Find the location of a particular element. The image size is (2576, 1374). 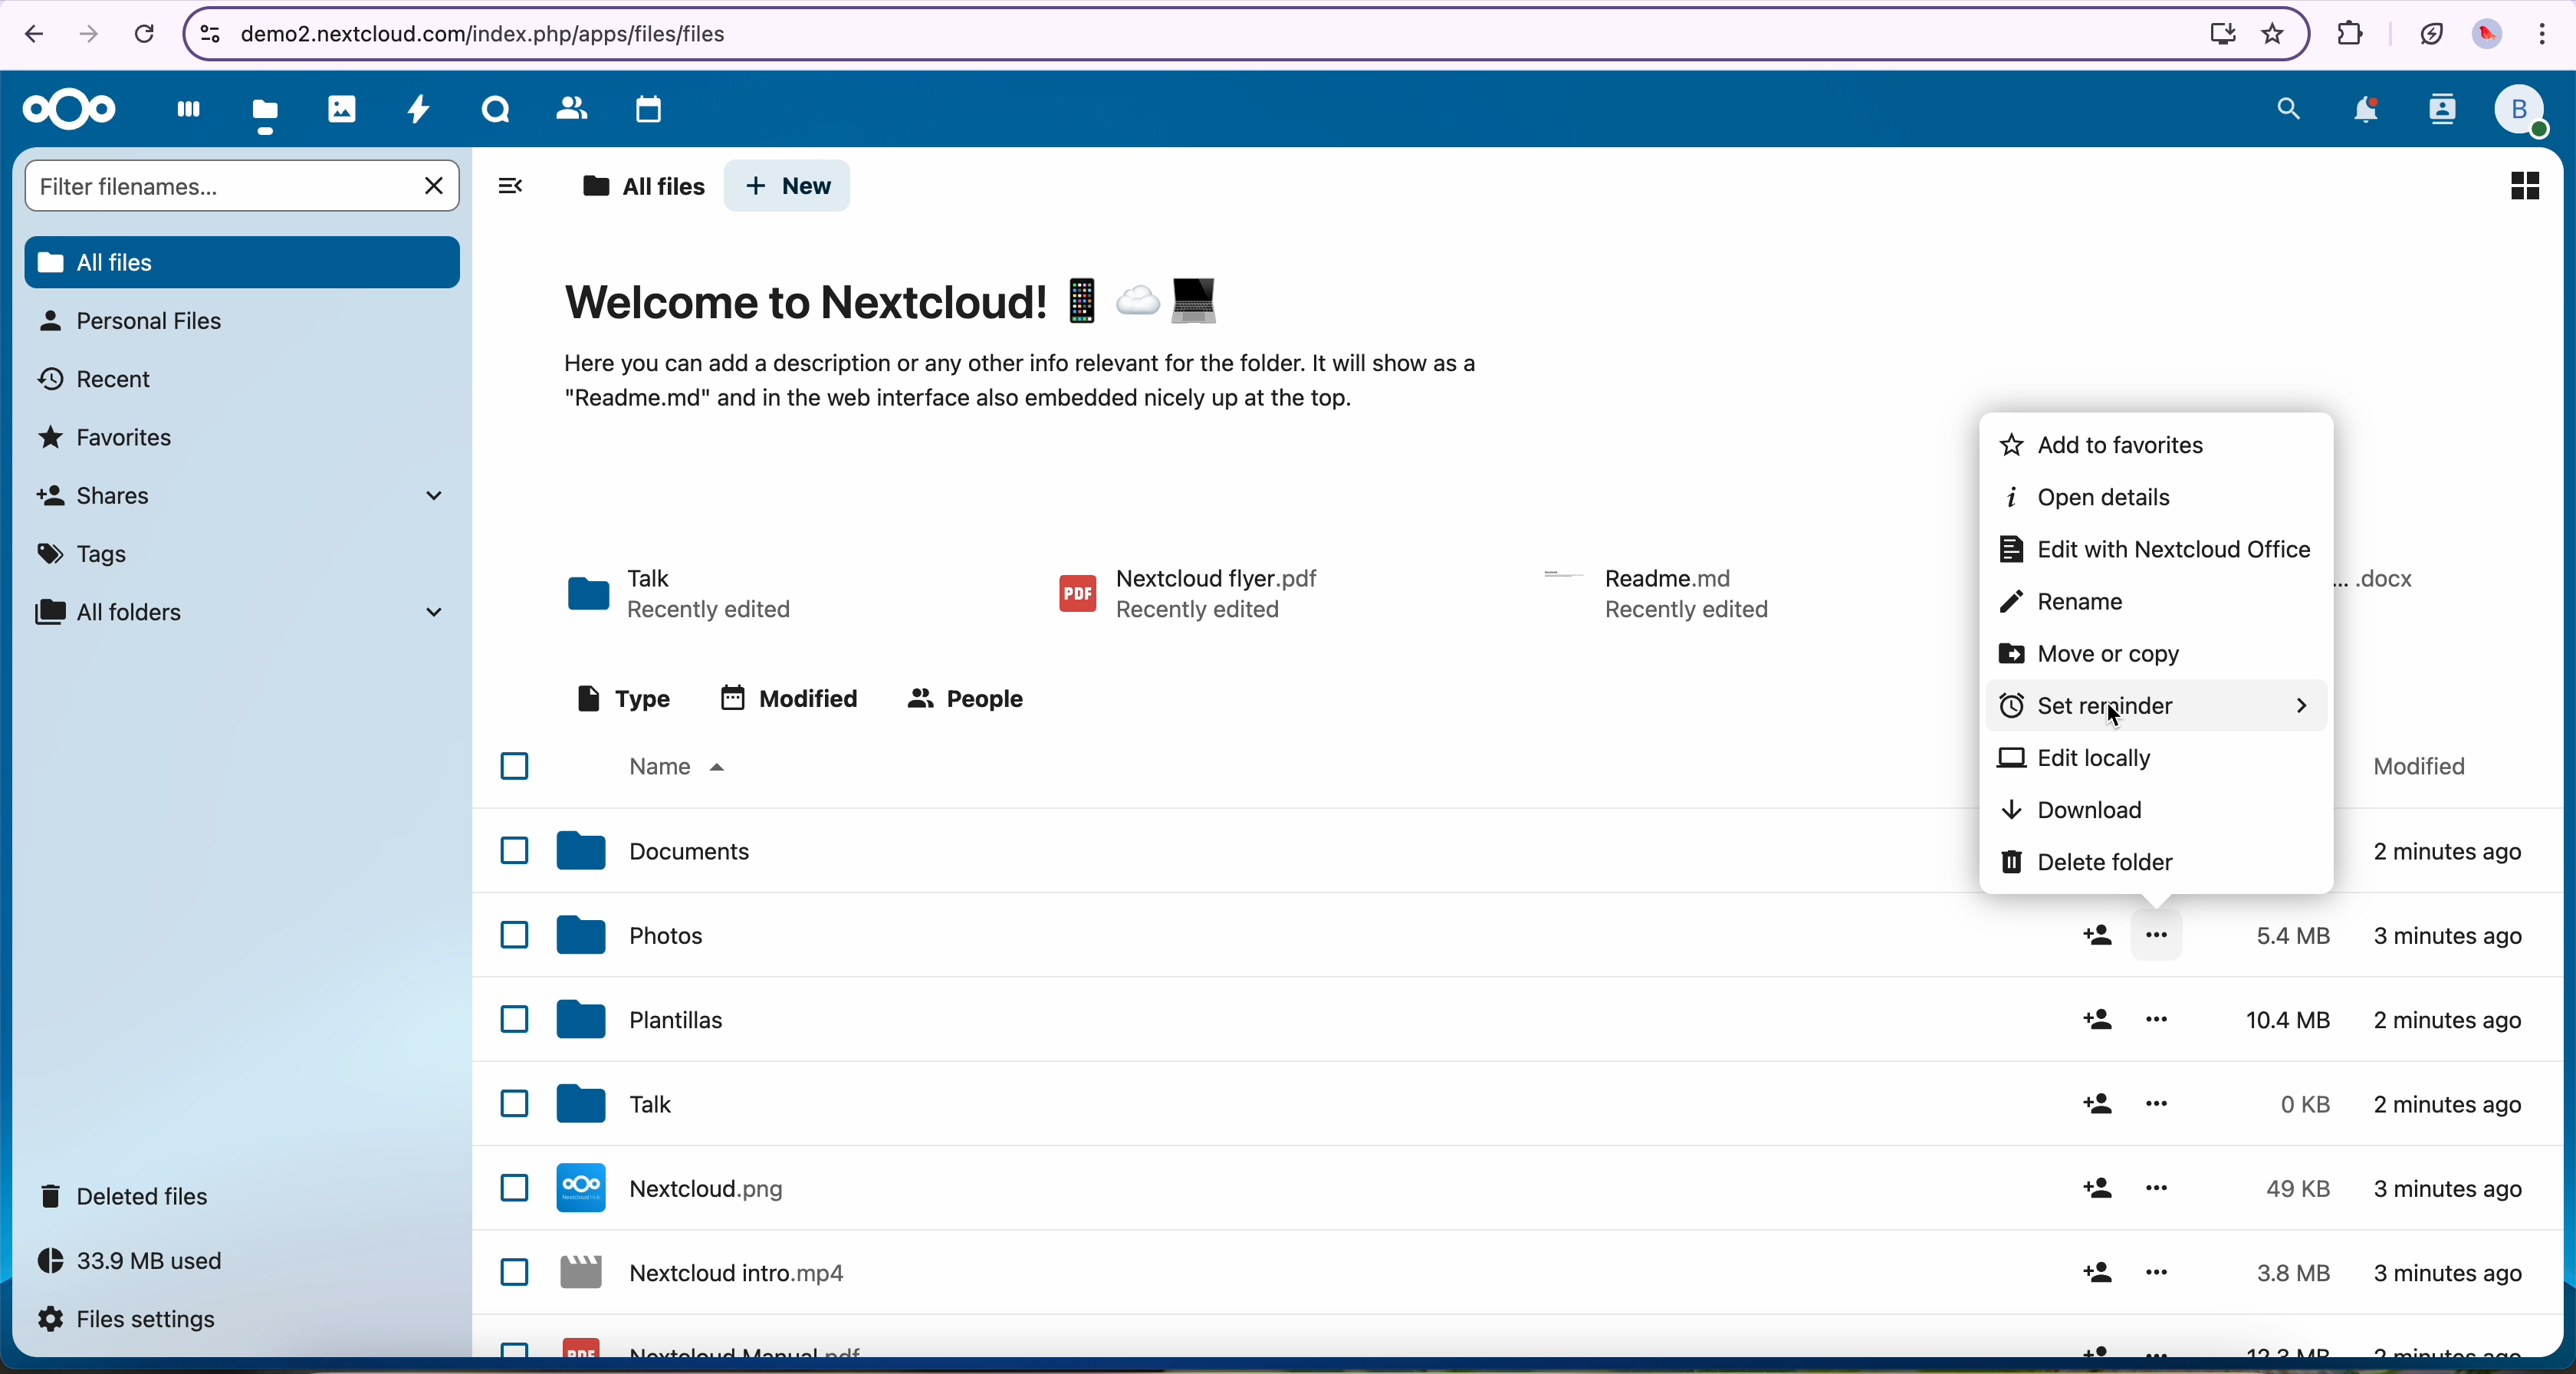

install Nextcloud is located at coordinates (2215, 35).